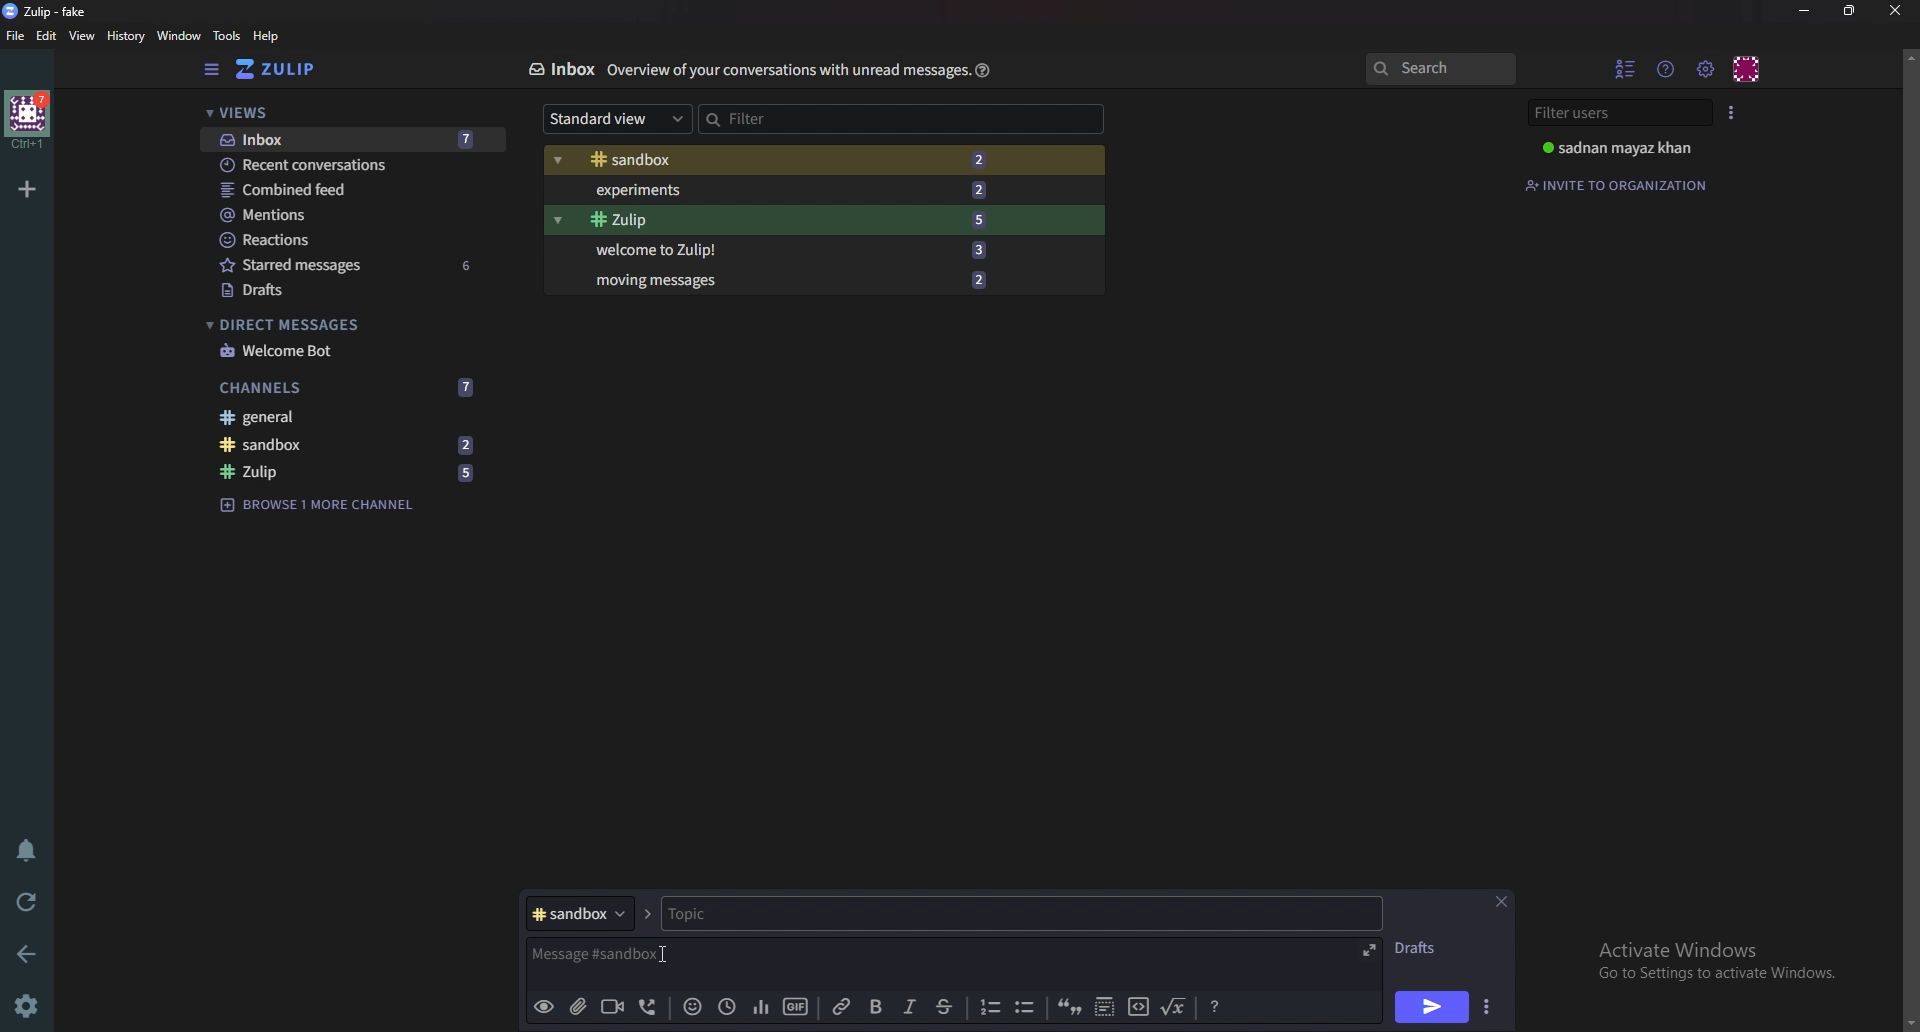 The width and height of the screenshot is (1920, 1032). Describe the element at coordinates (1024, 1008) in the screenshot. I see `Bullet list` at that location.